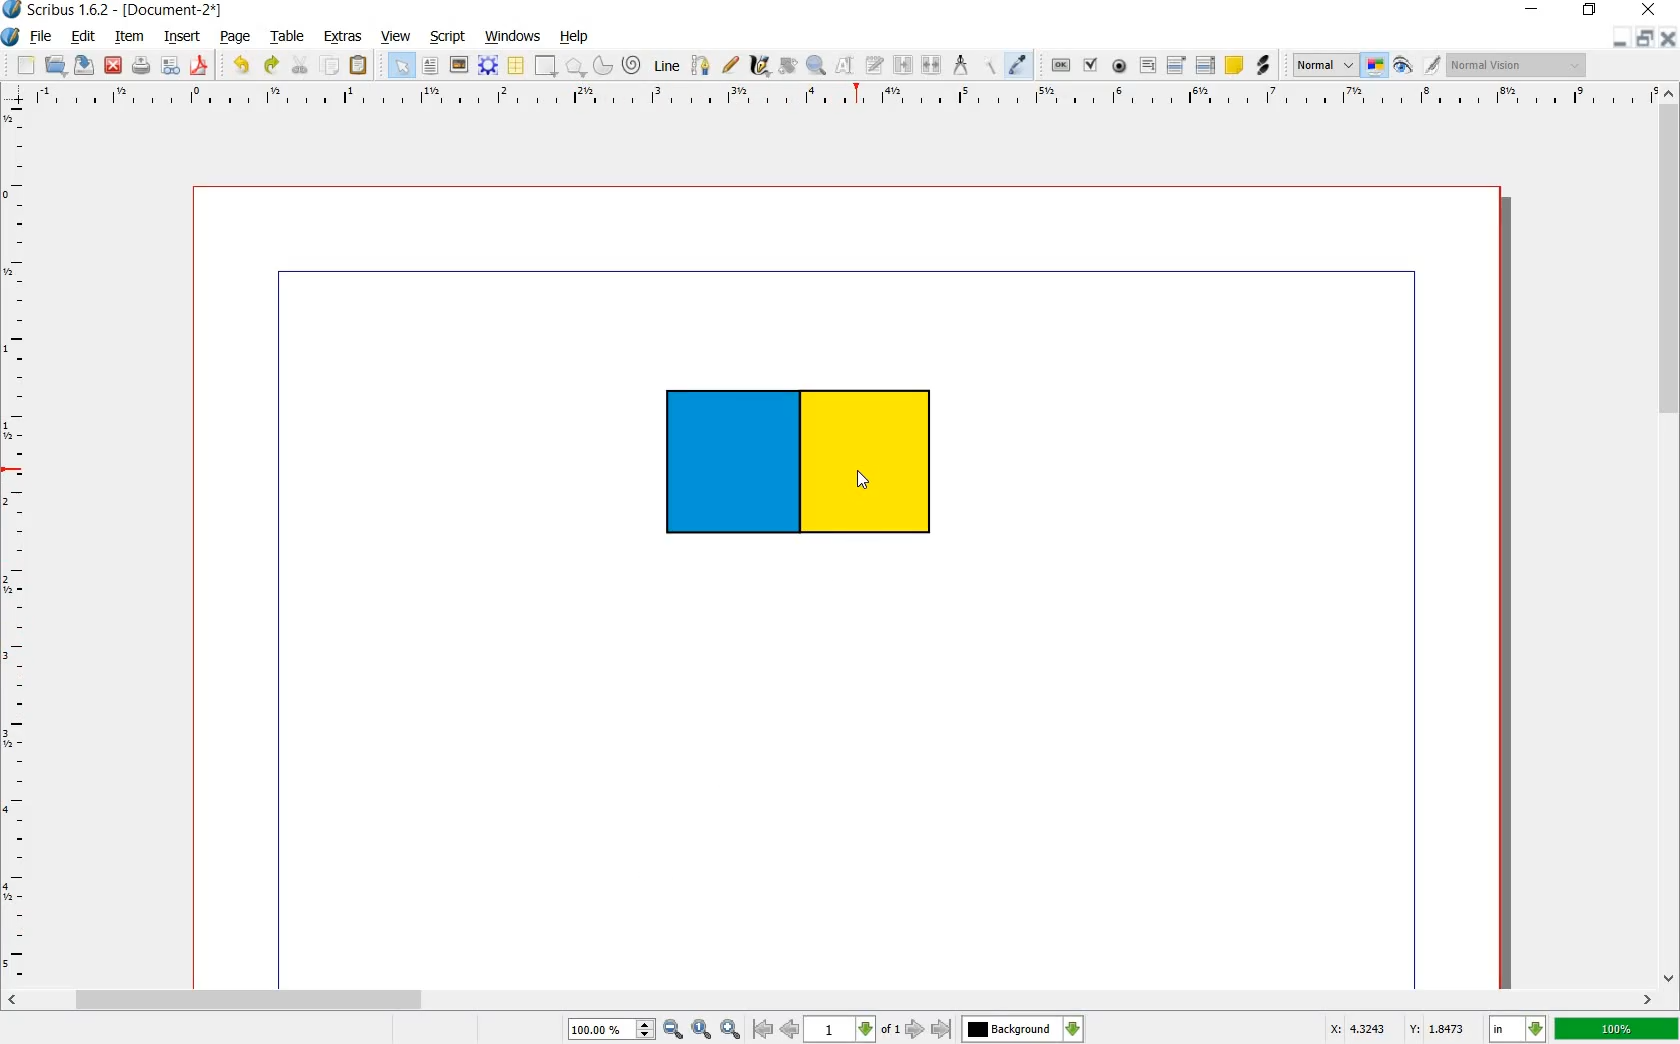 The image size is (1680, 1044). Describe the element at coordinates (1236, 66) in the screenshot. I see `text annotation` at that location.